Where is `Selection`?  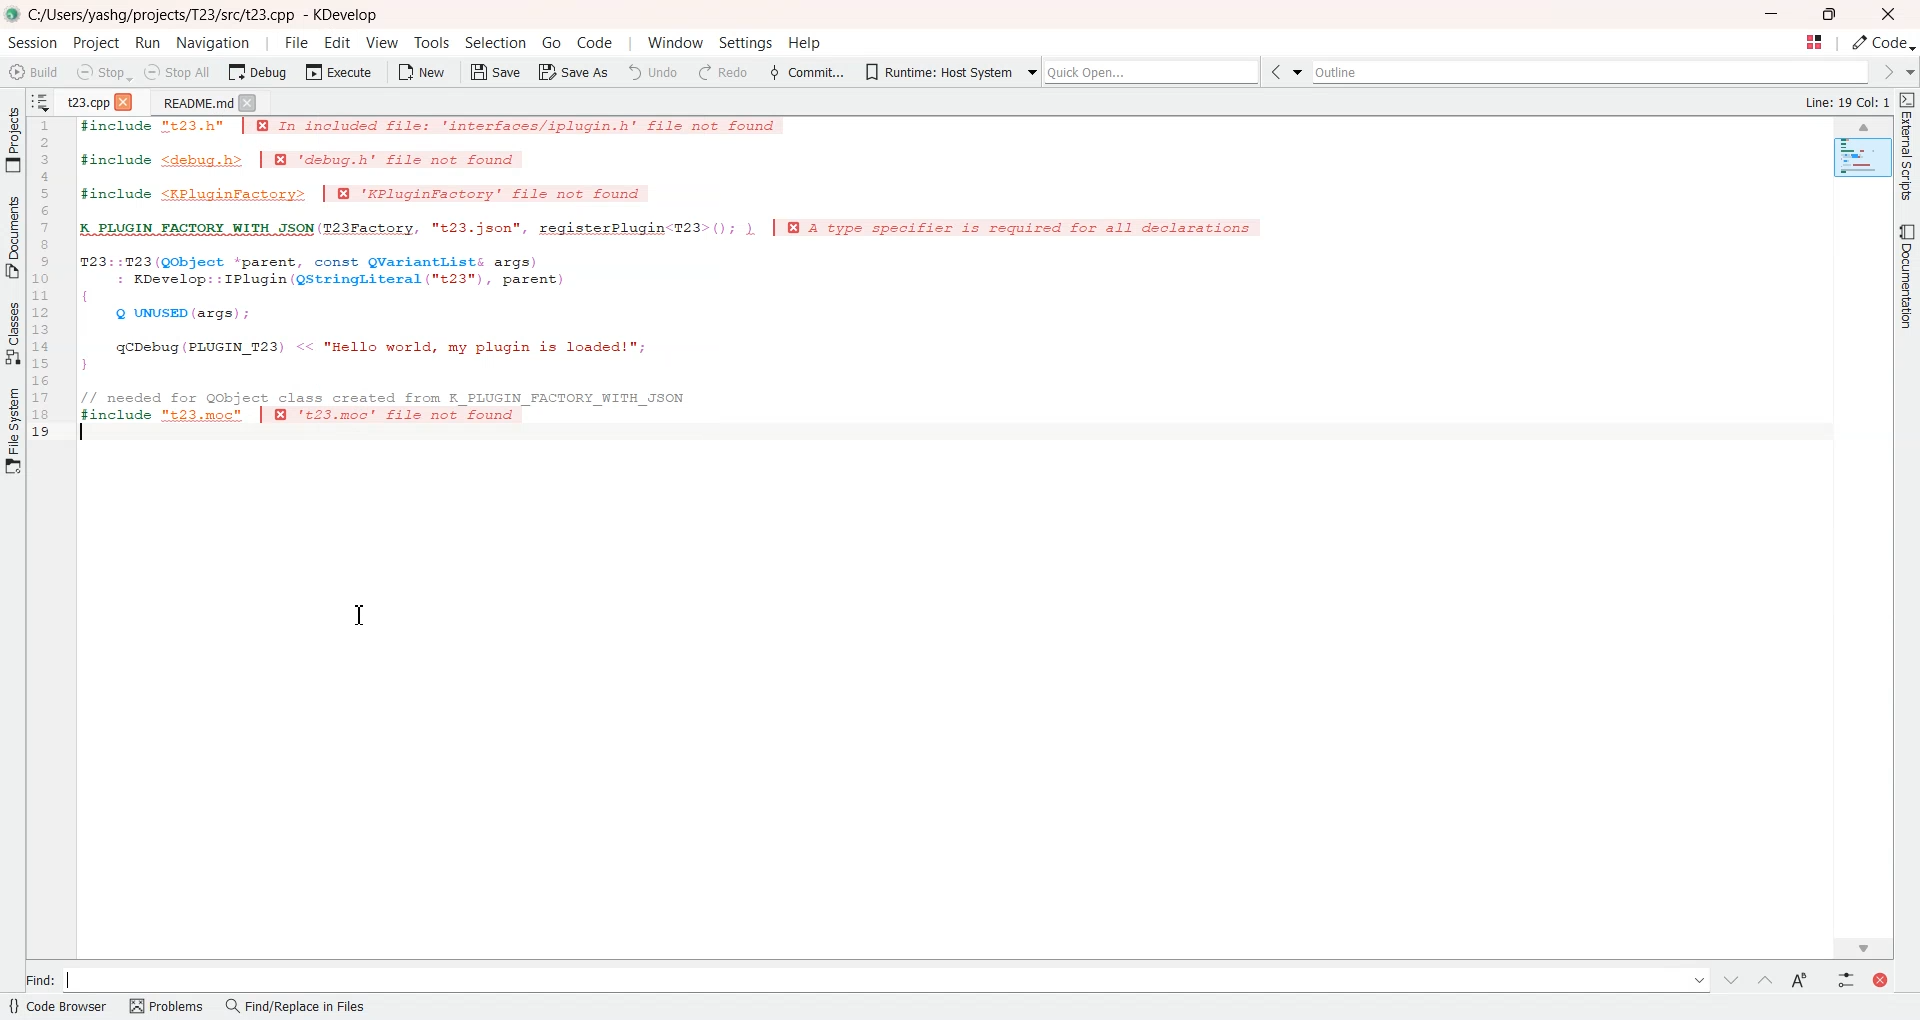
Selection is located at coordinates (497, 43).